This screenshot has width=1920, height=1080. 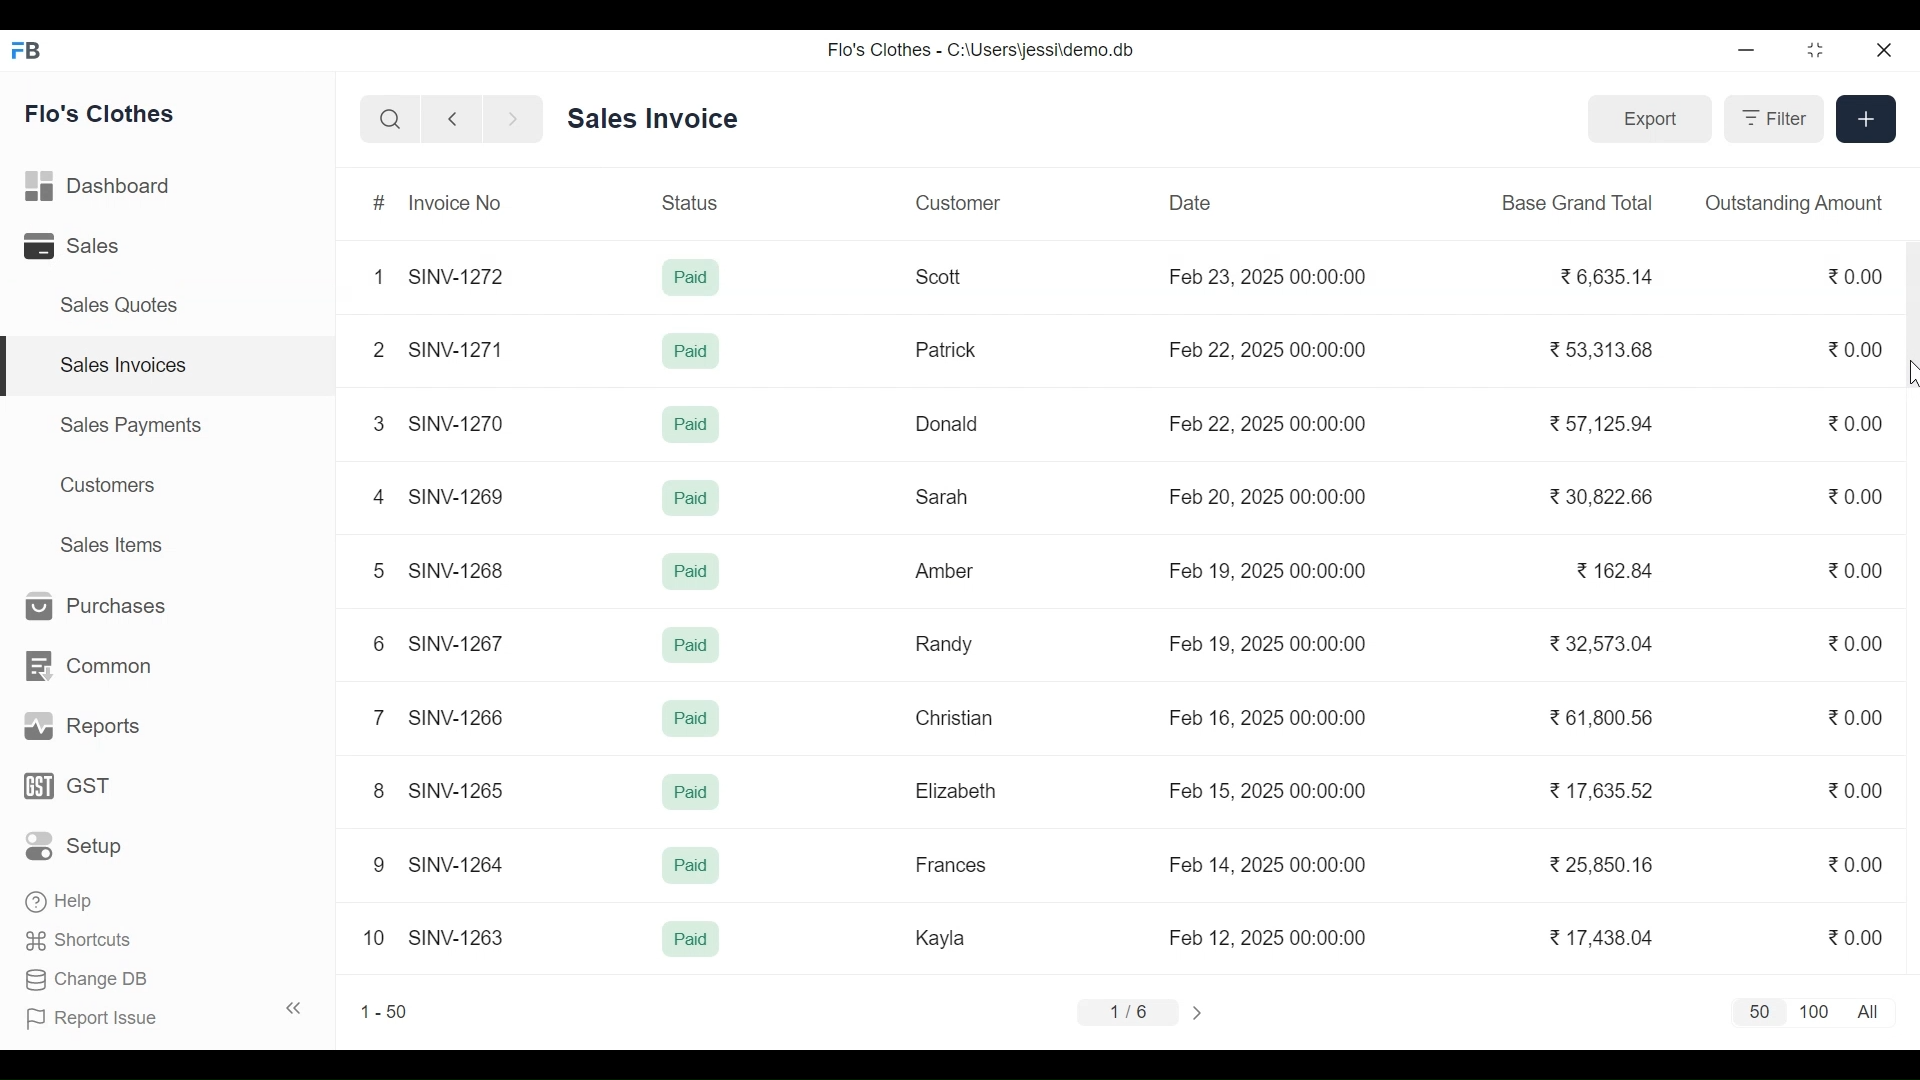 I want to click on 7, so click(x=376, y=716).